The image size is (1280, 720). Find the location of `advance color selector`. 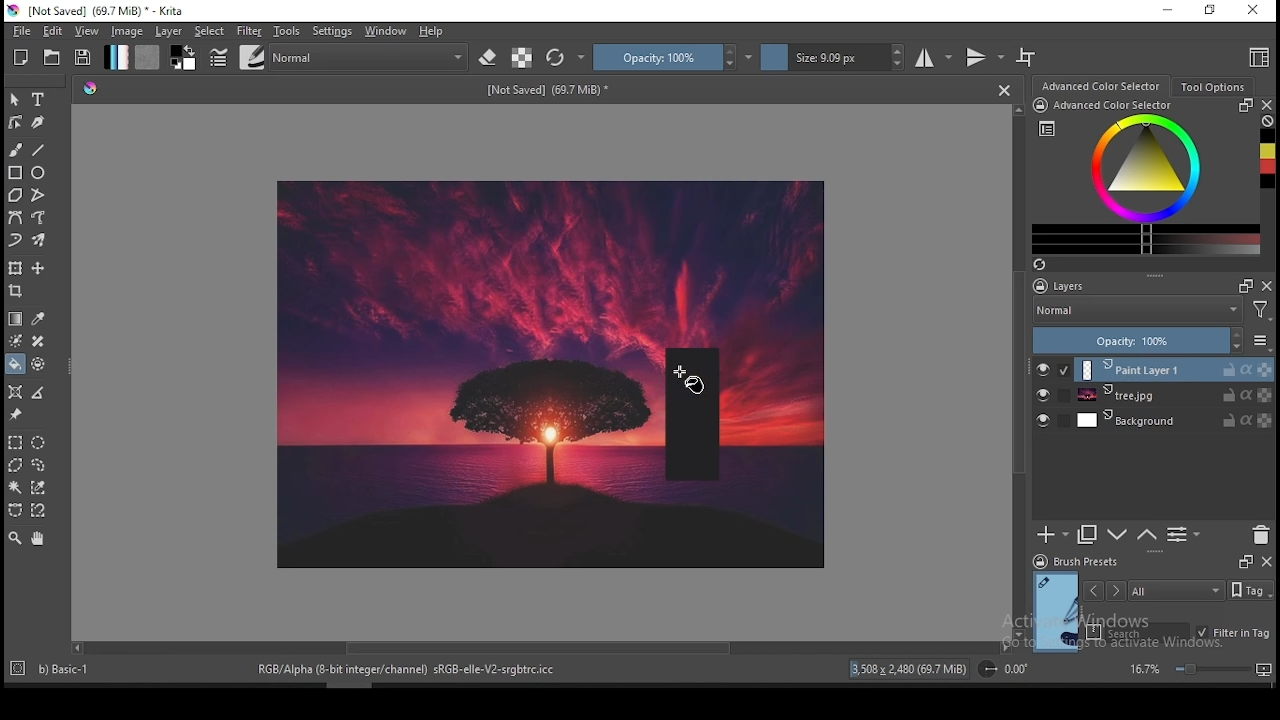

advance color selector is located at coordinates (1099, 86).